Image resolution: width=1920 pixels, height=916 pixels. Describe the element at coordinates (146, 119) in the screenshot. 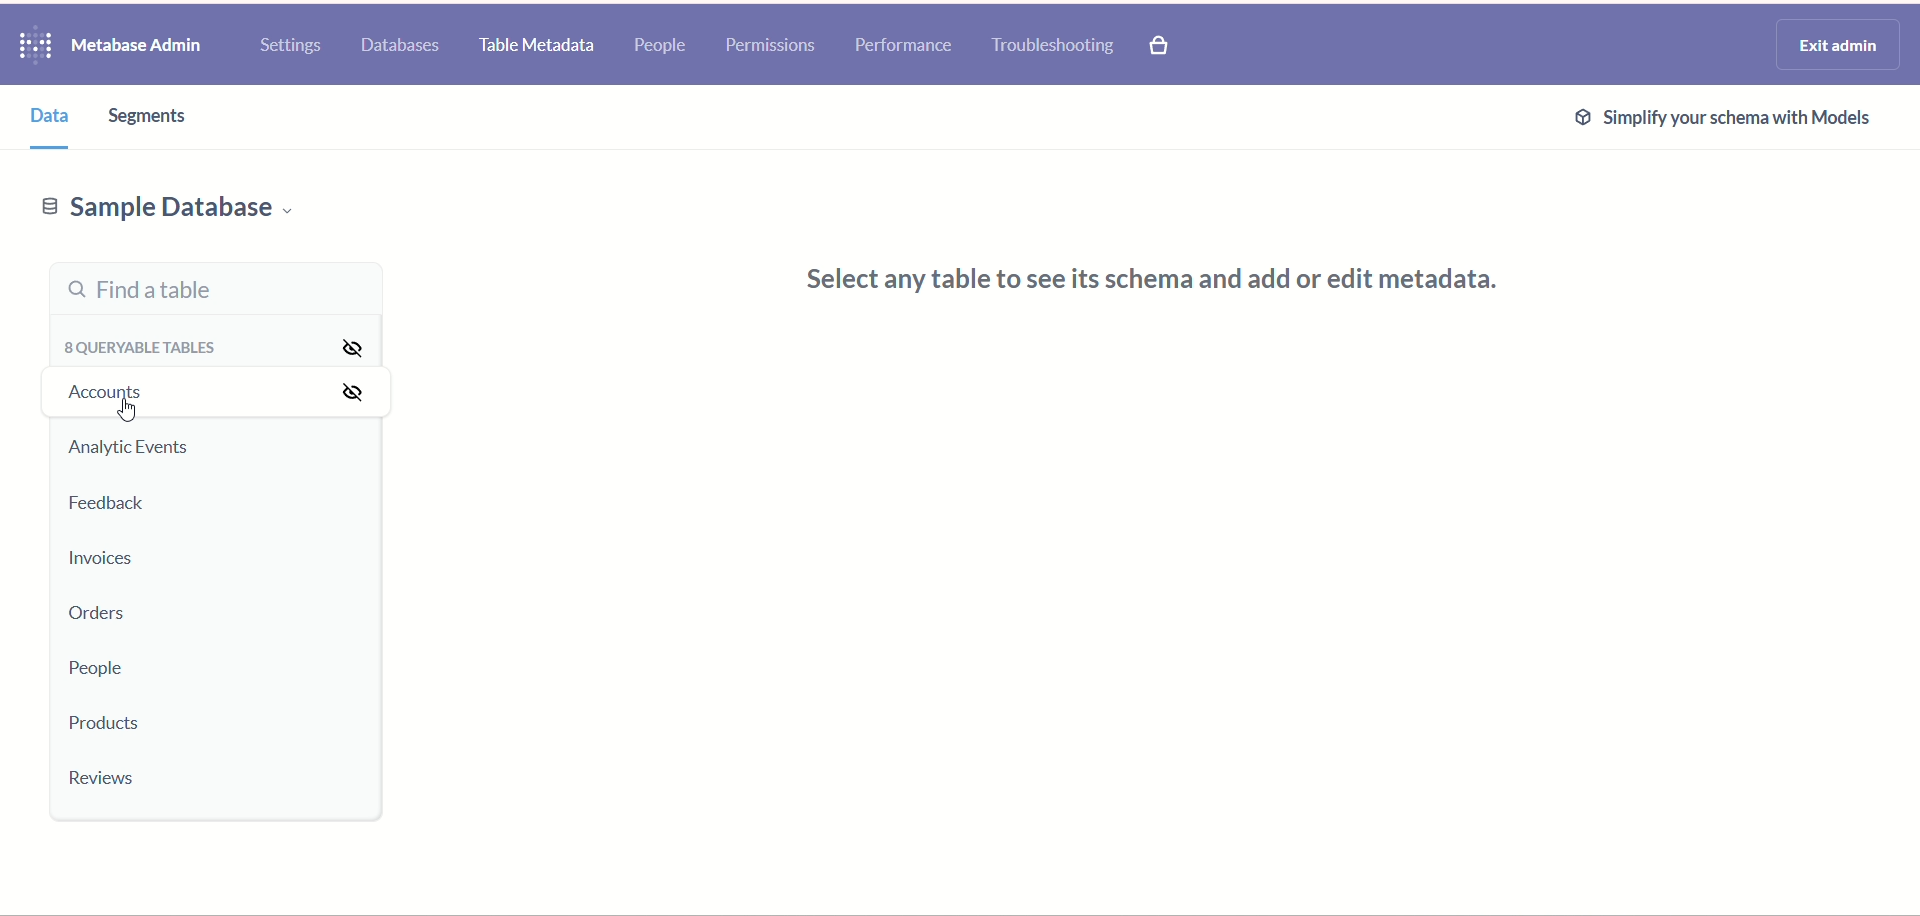

I see `segments` at that location.